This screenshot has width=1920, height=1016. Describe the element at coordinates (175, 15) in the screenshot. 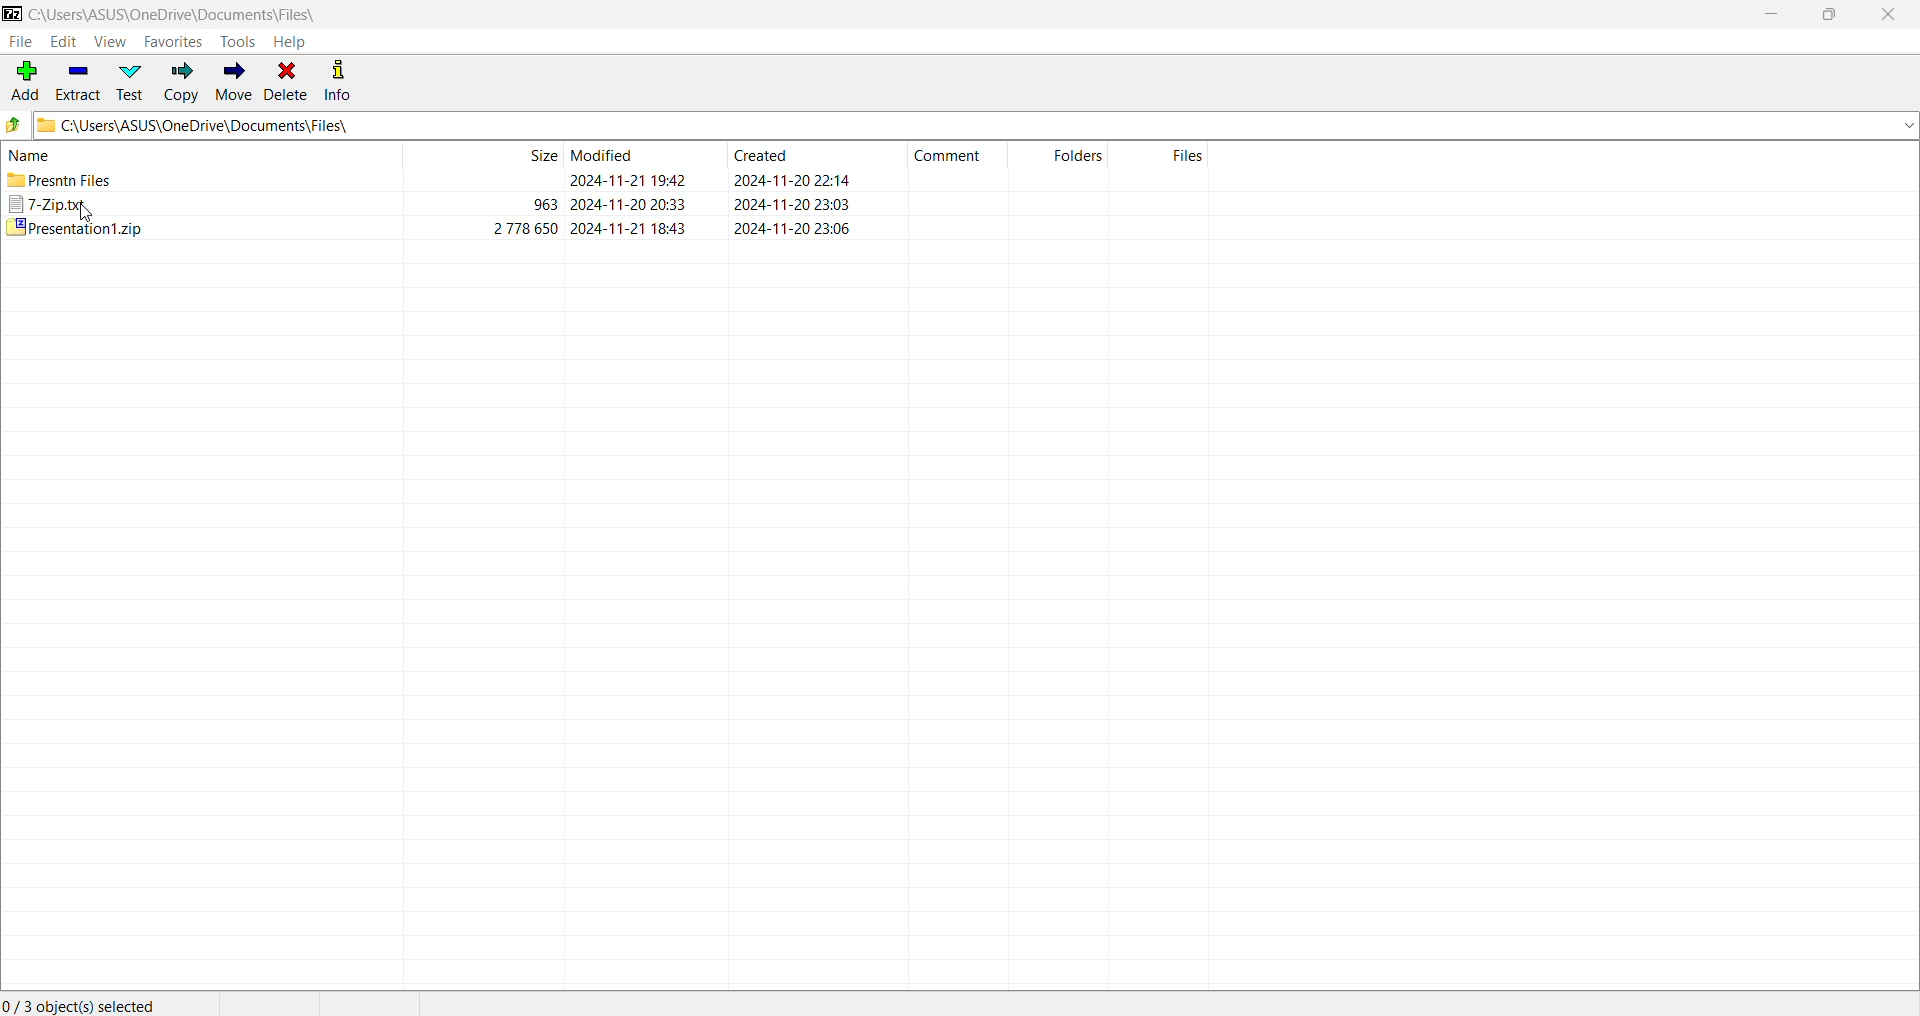

I see `Current Folder Path` at that location.